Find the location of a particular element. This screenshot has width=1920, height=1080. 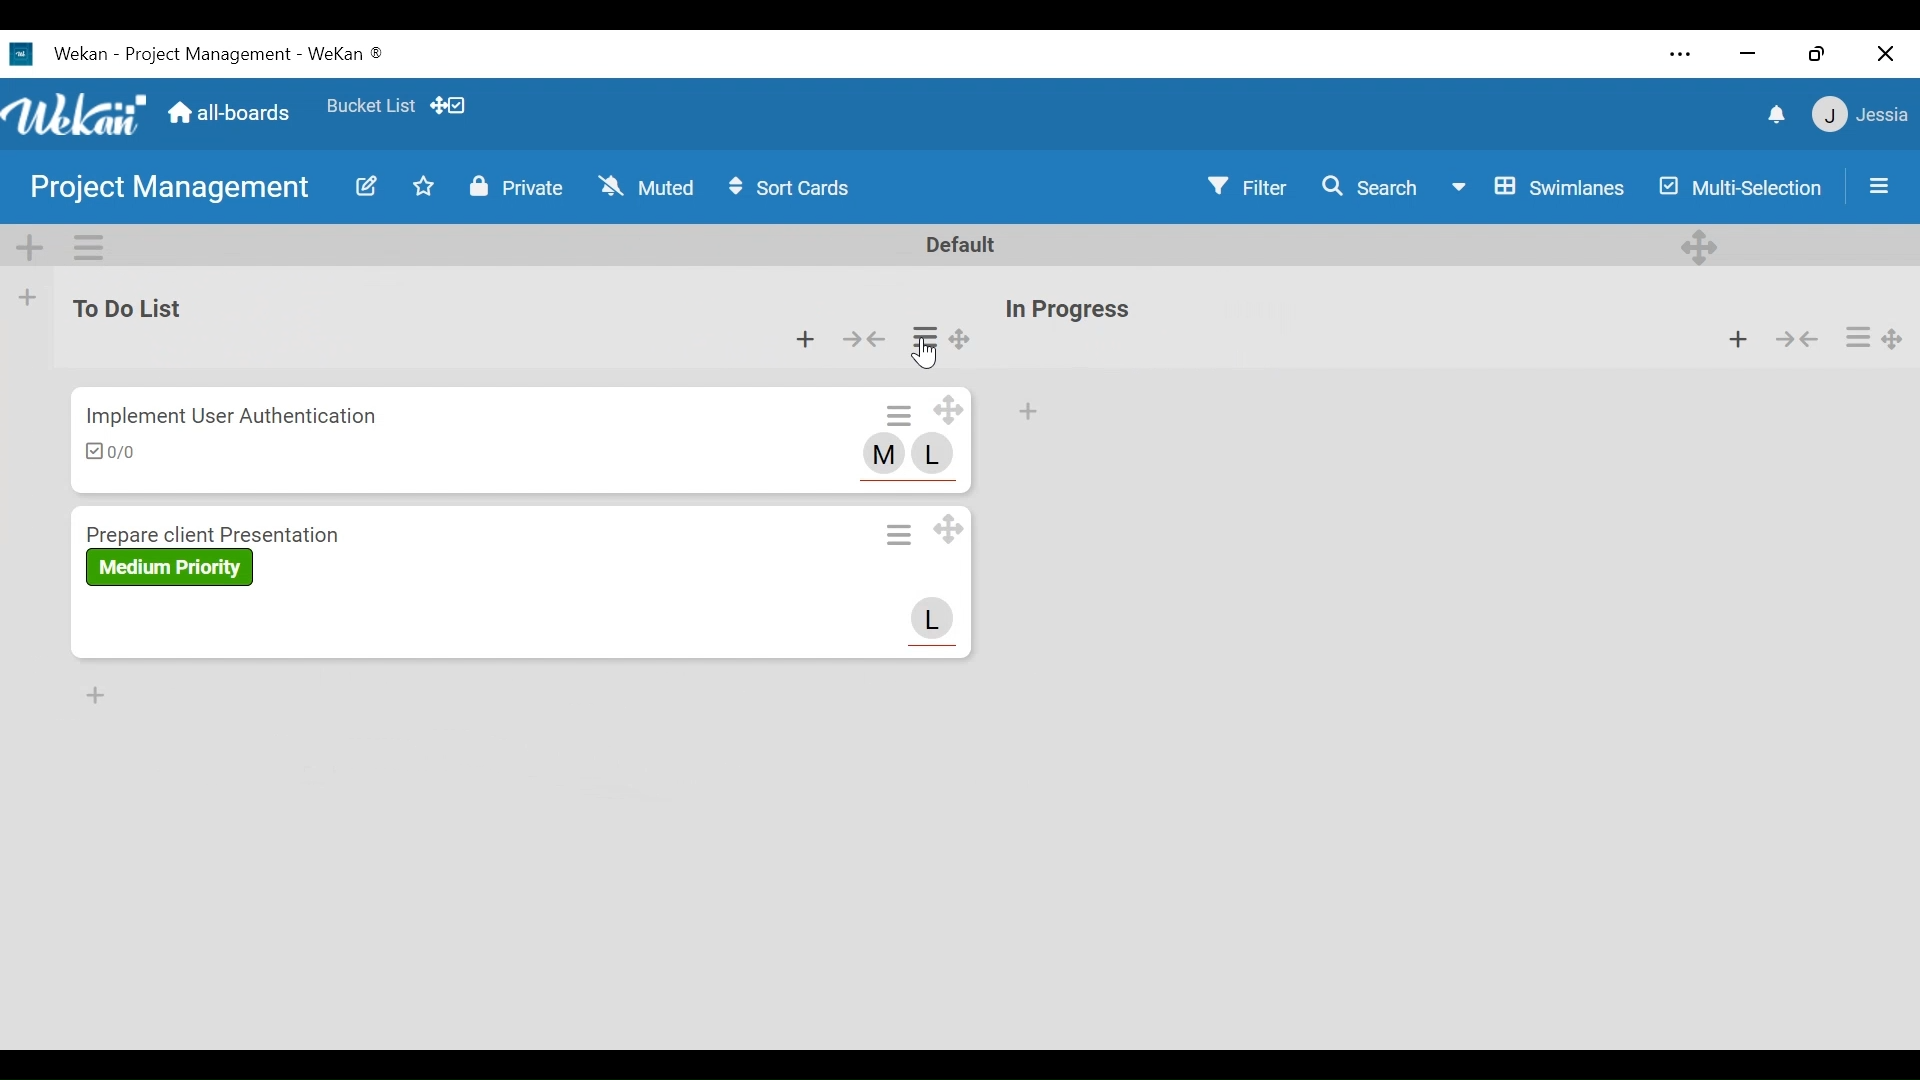

L is located at coordinates (934, 454).